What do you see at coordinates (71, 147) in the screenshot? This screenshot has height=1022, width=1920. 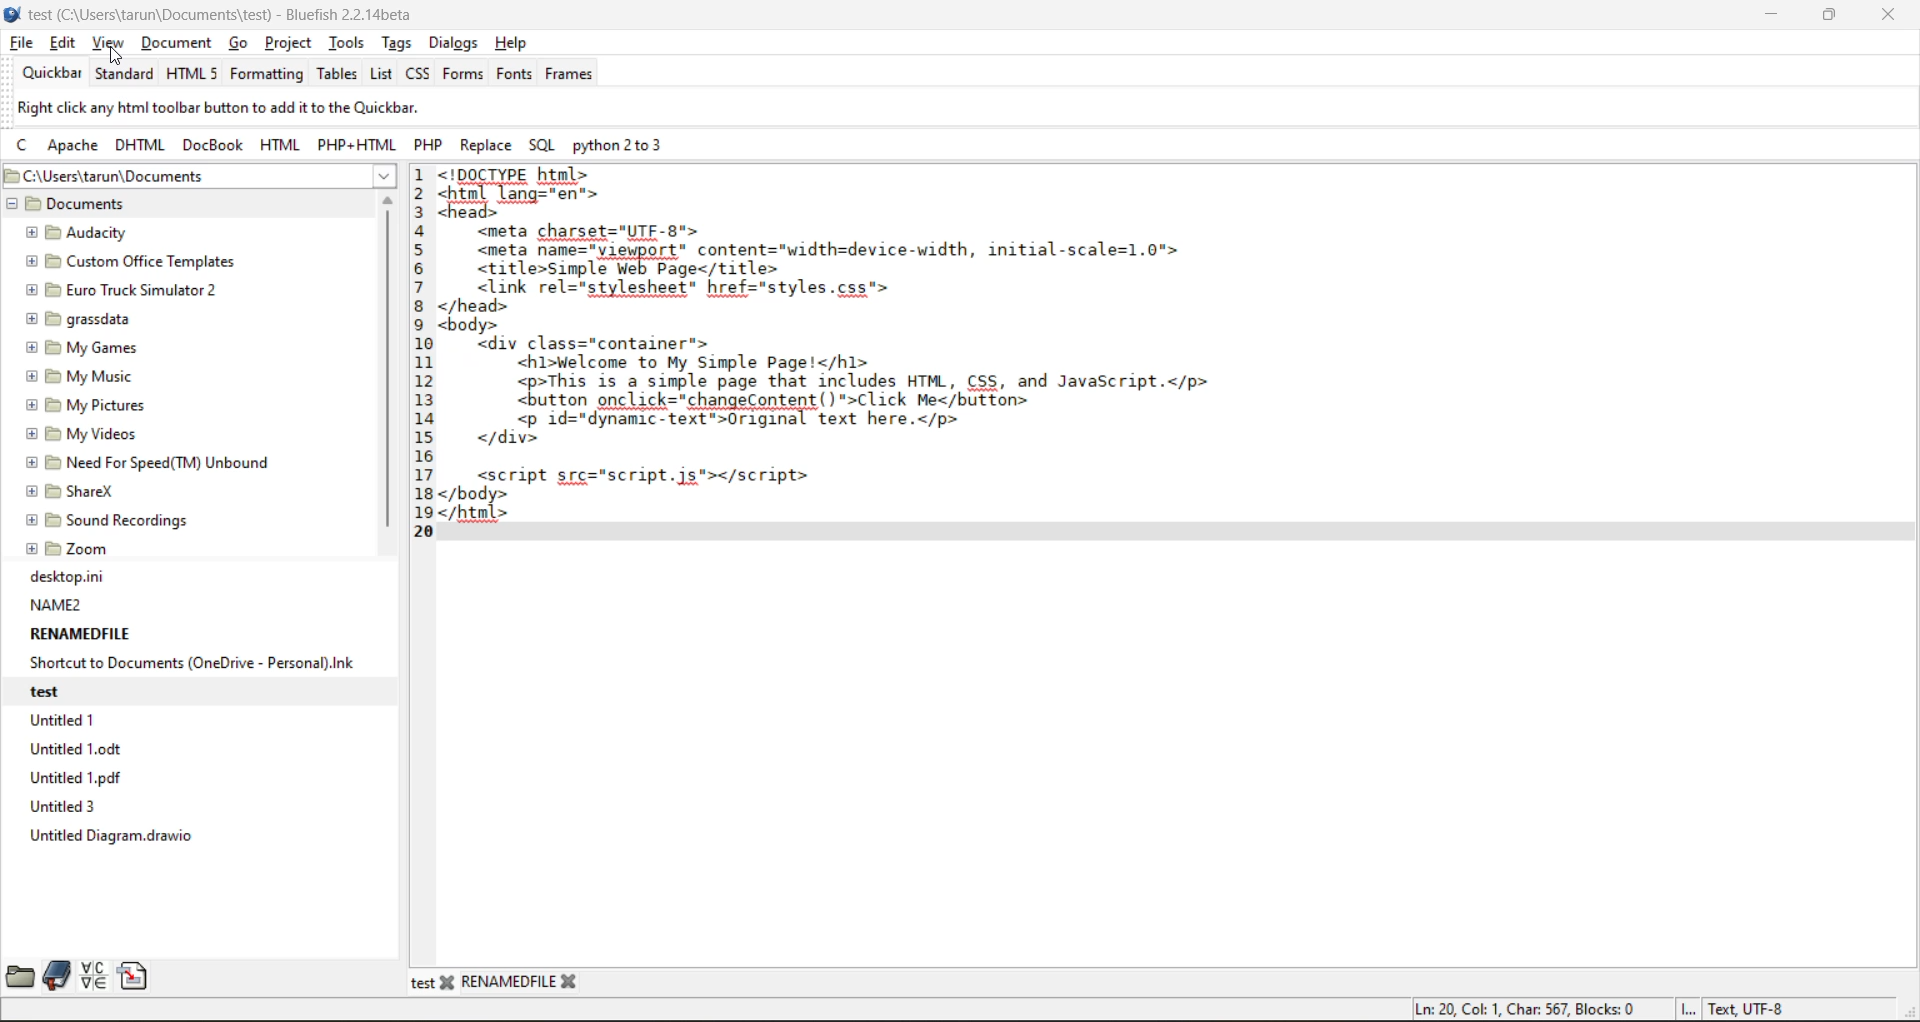 I see `apache` at bounding box center [71, 147].